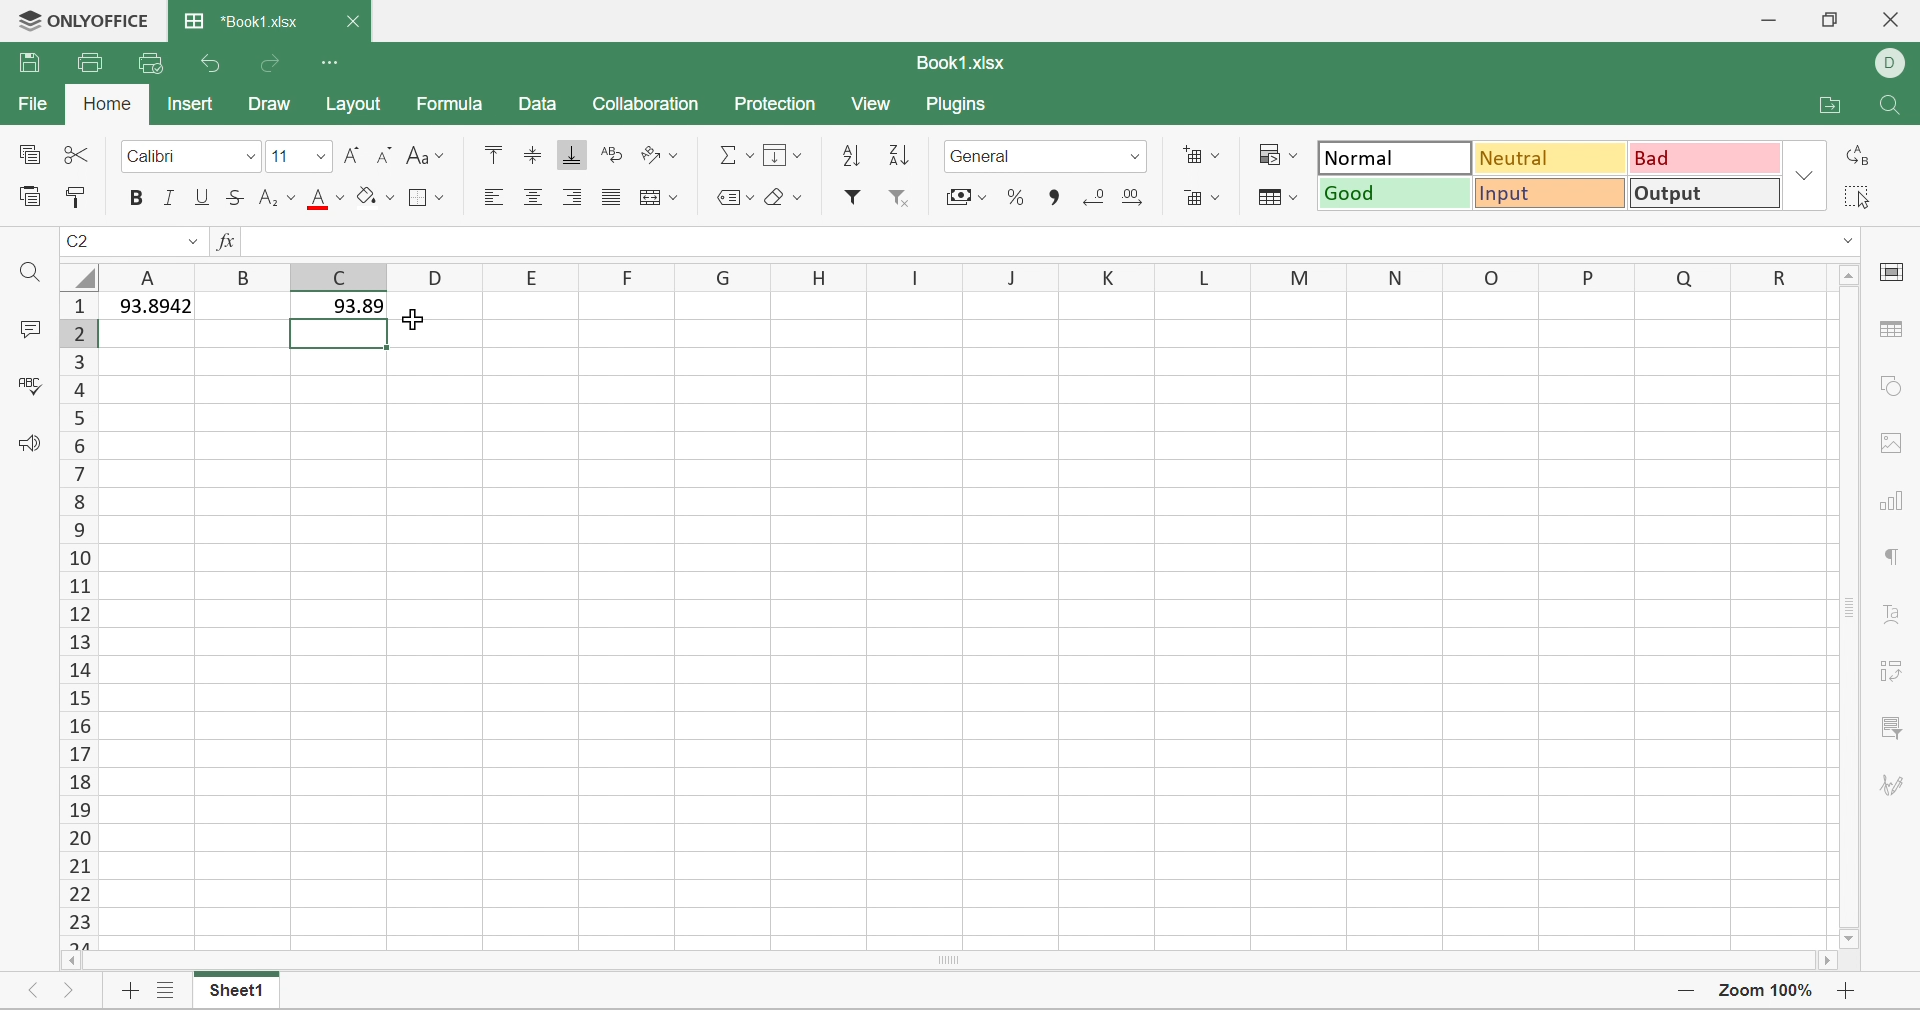  Describe the element at coordinates (73, 155) in the screenshot. I see `Cut` at that location.